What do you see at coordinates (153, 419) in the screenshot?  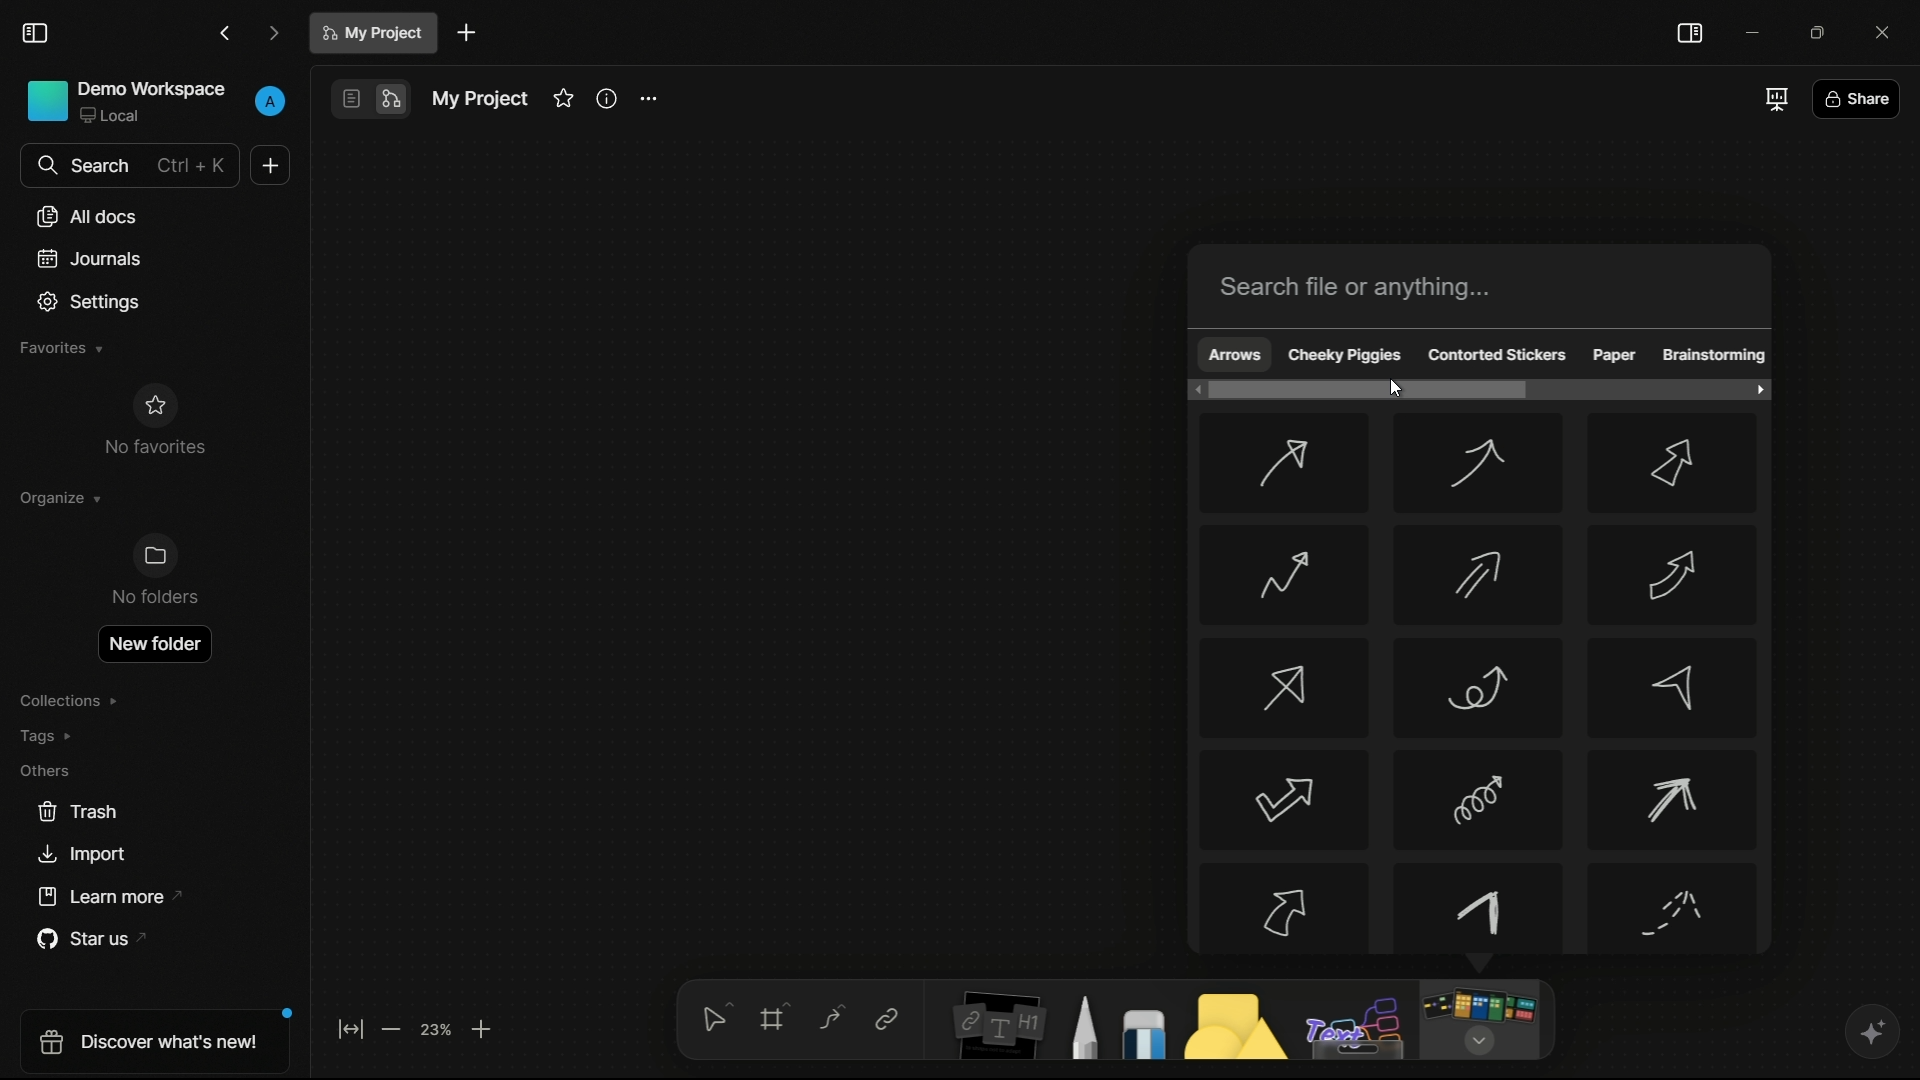 I see `no favorites` at bounding box center [153, 419].